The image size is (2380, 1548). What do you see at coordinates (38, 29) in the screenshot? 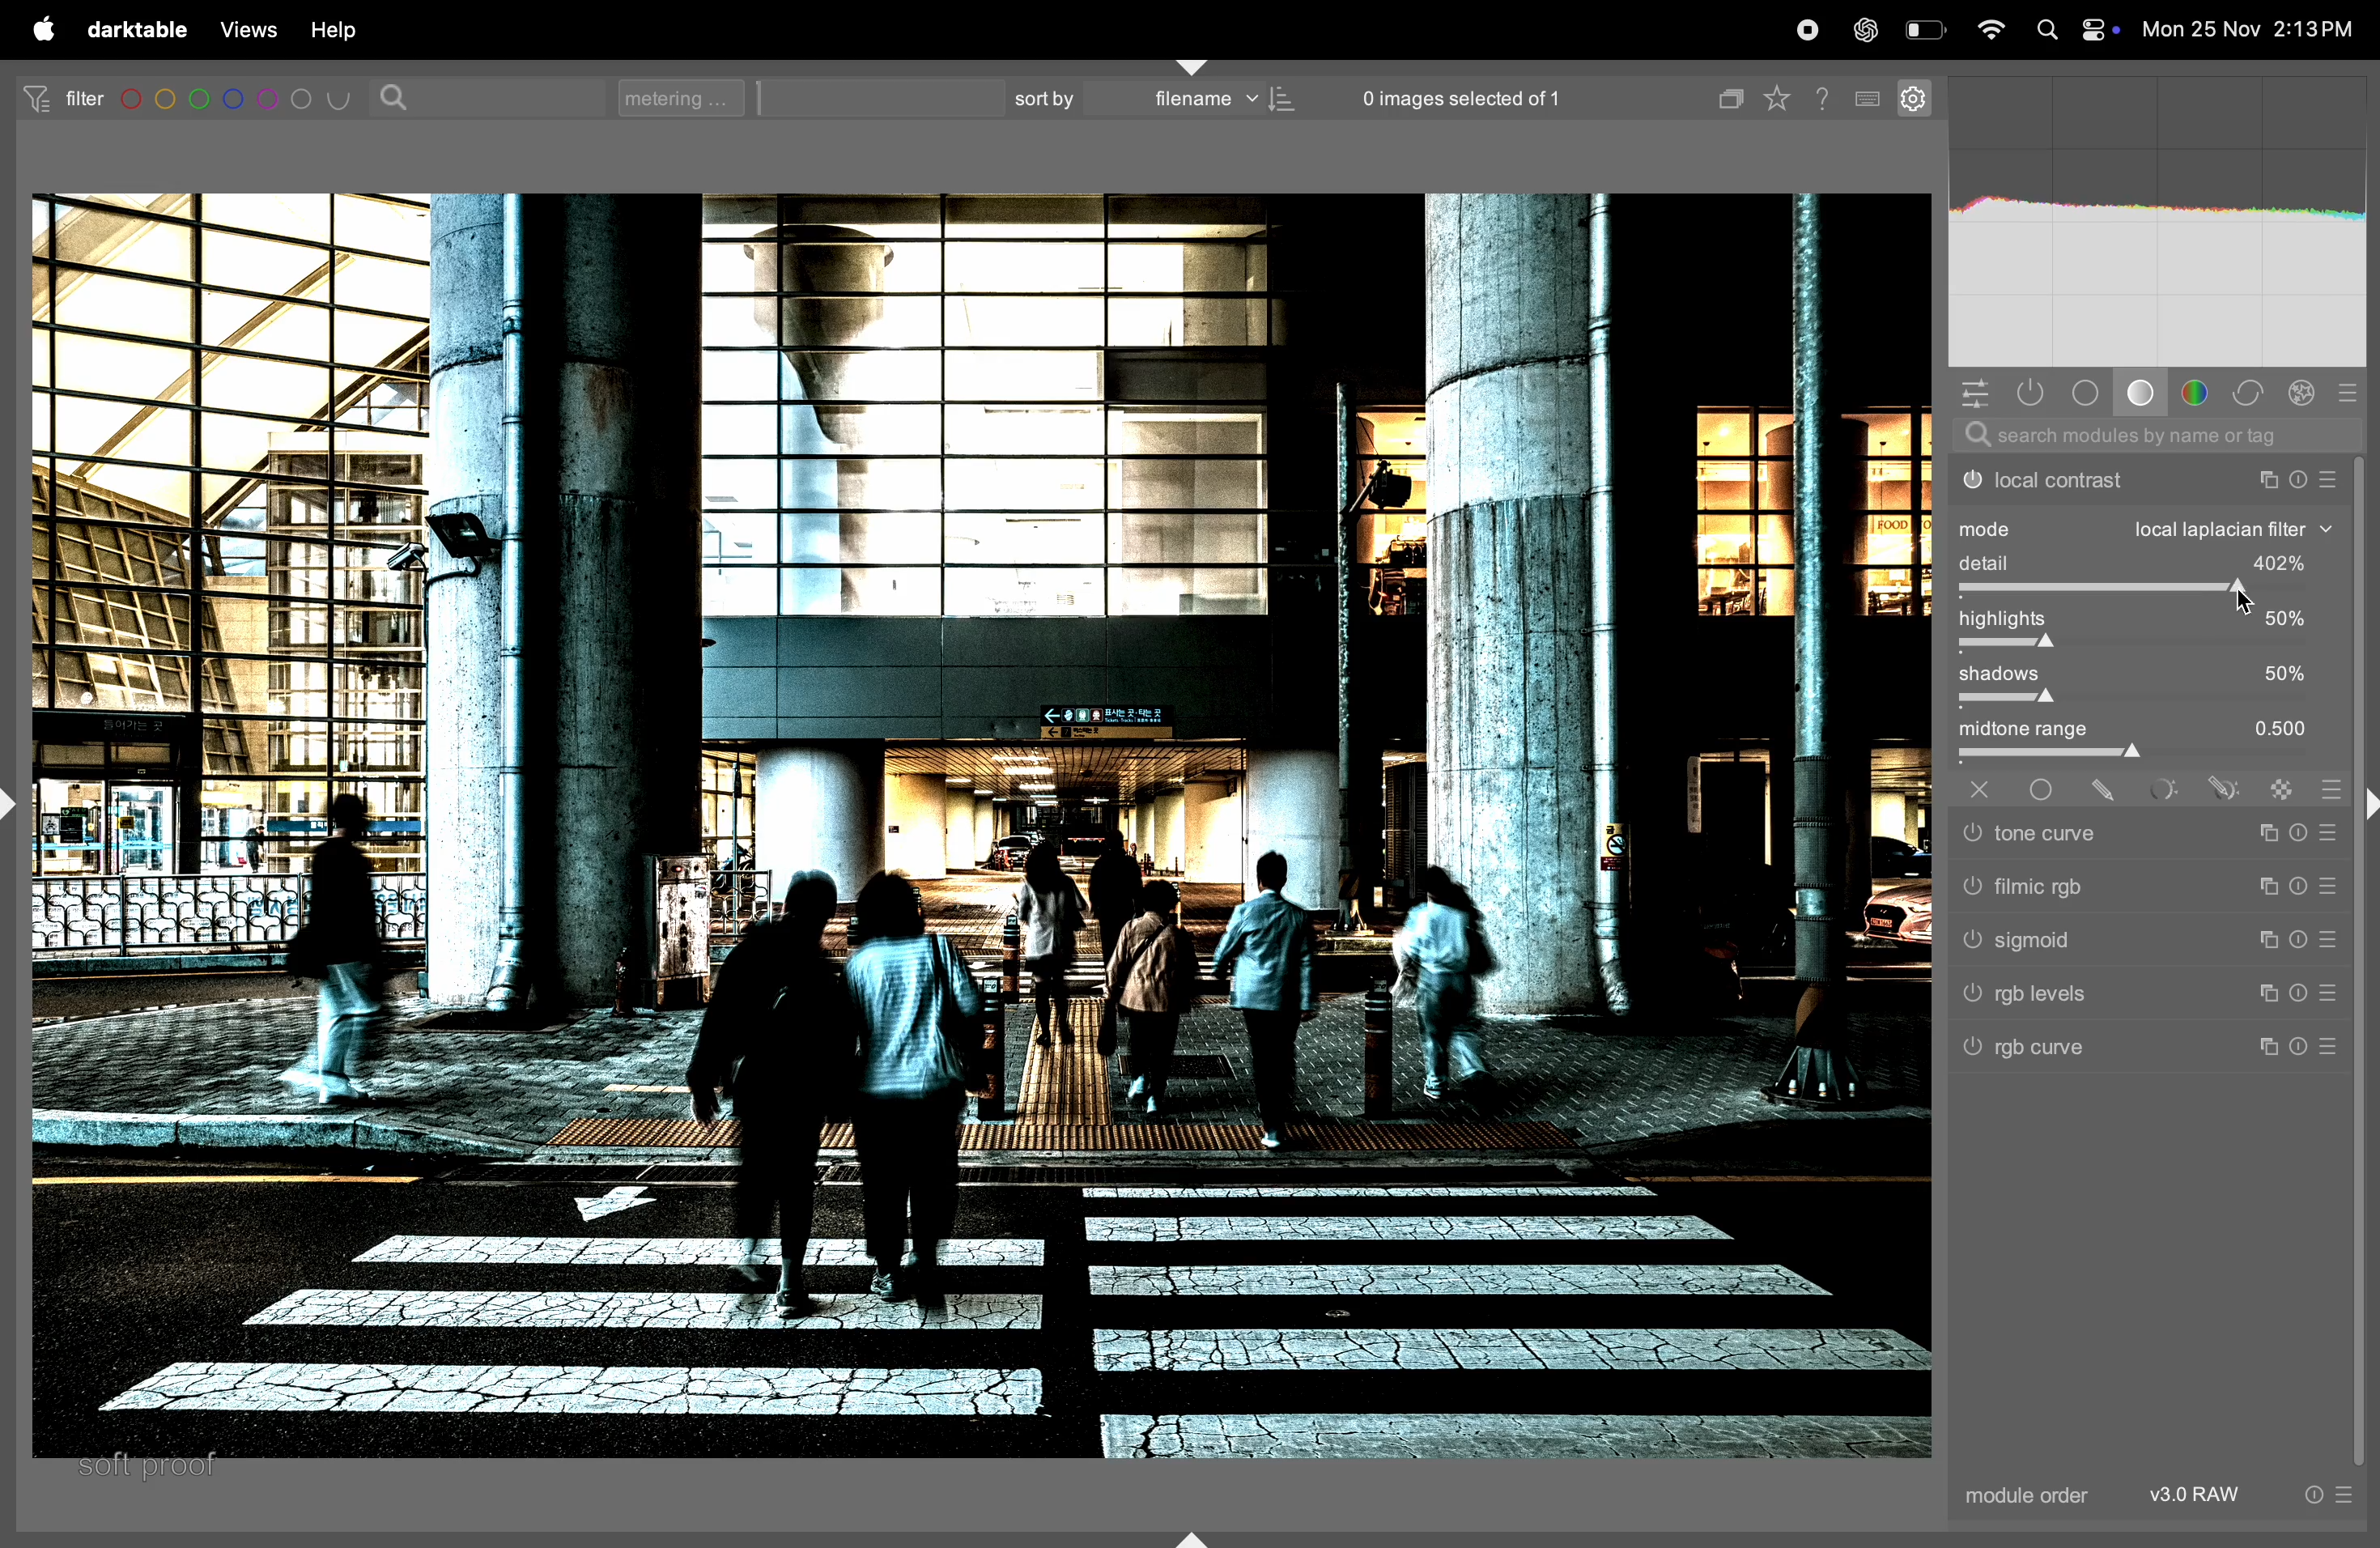
I see `apple menu` at bounding box center [38, 29].